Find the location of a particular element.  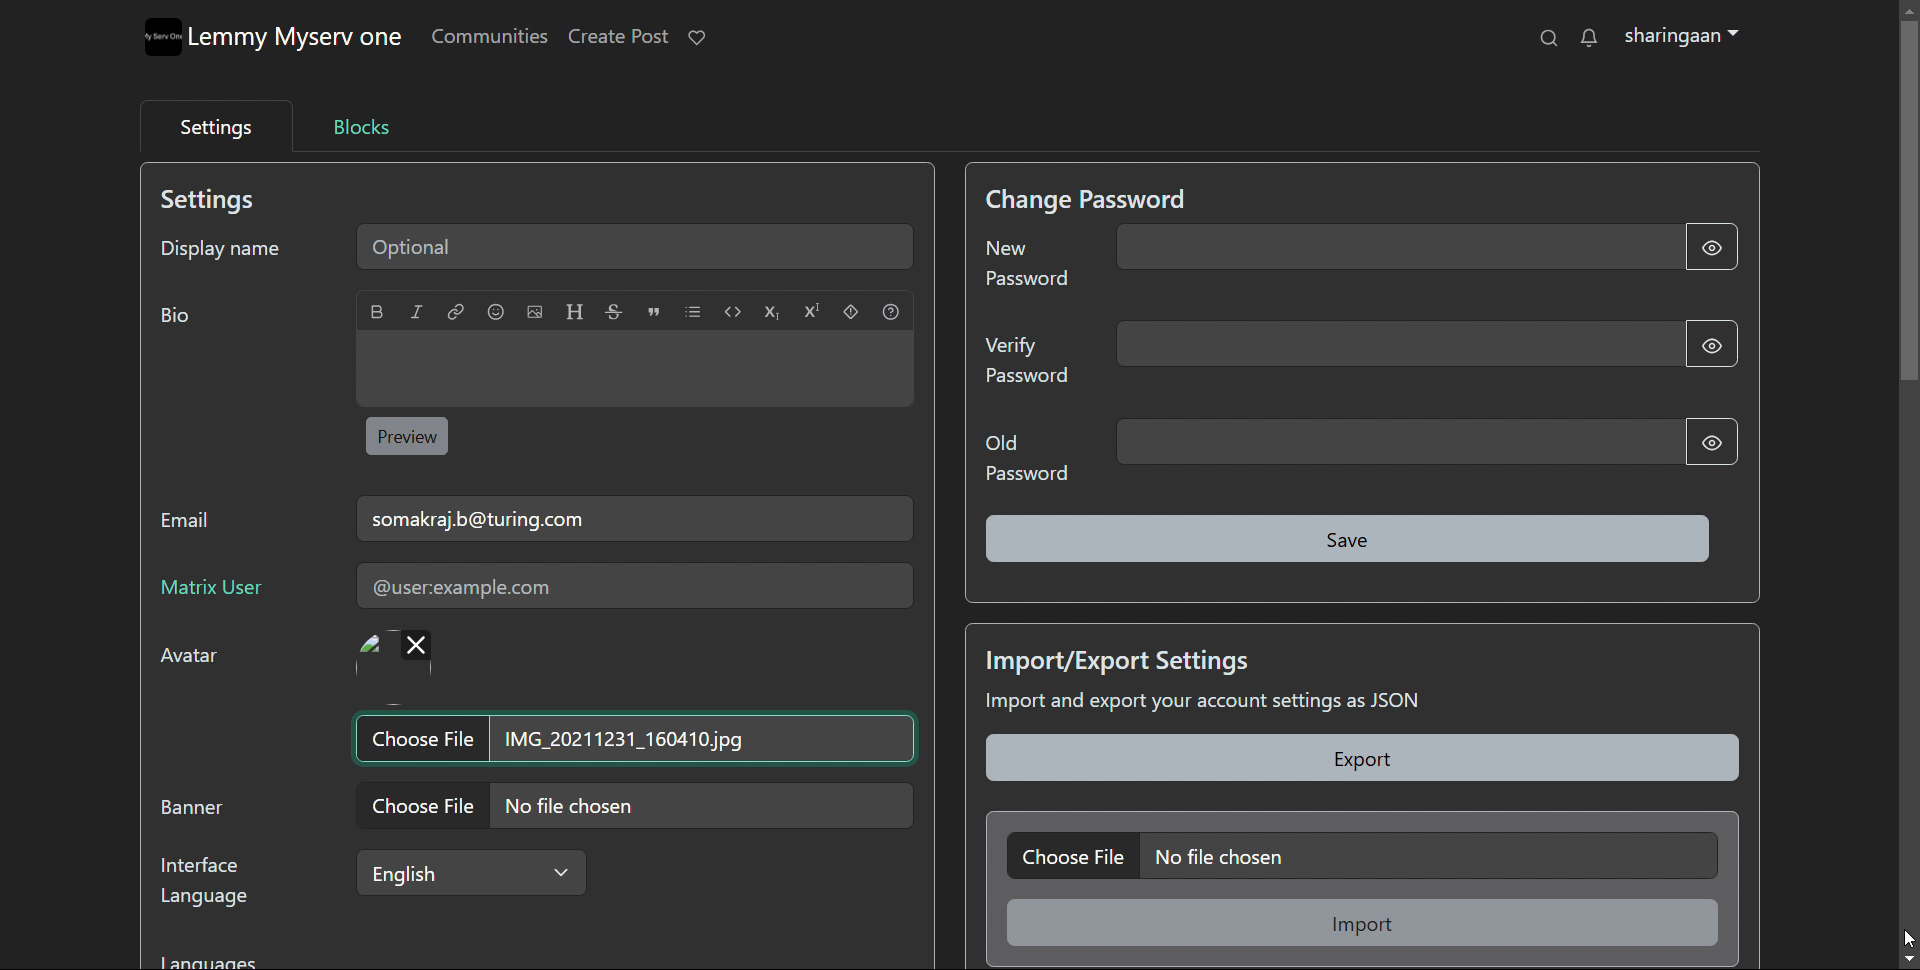

matrix user is located at coordinates (632, 587).